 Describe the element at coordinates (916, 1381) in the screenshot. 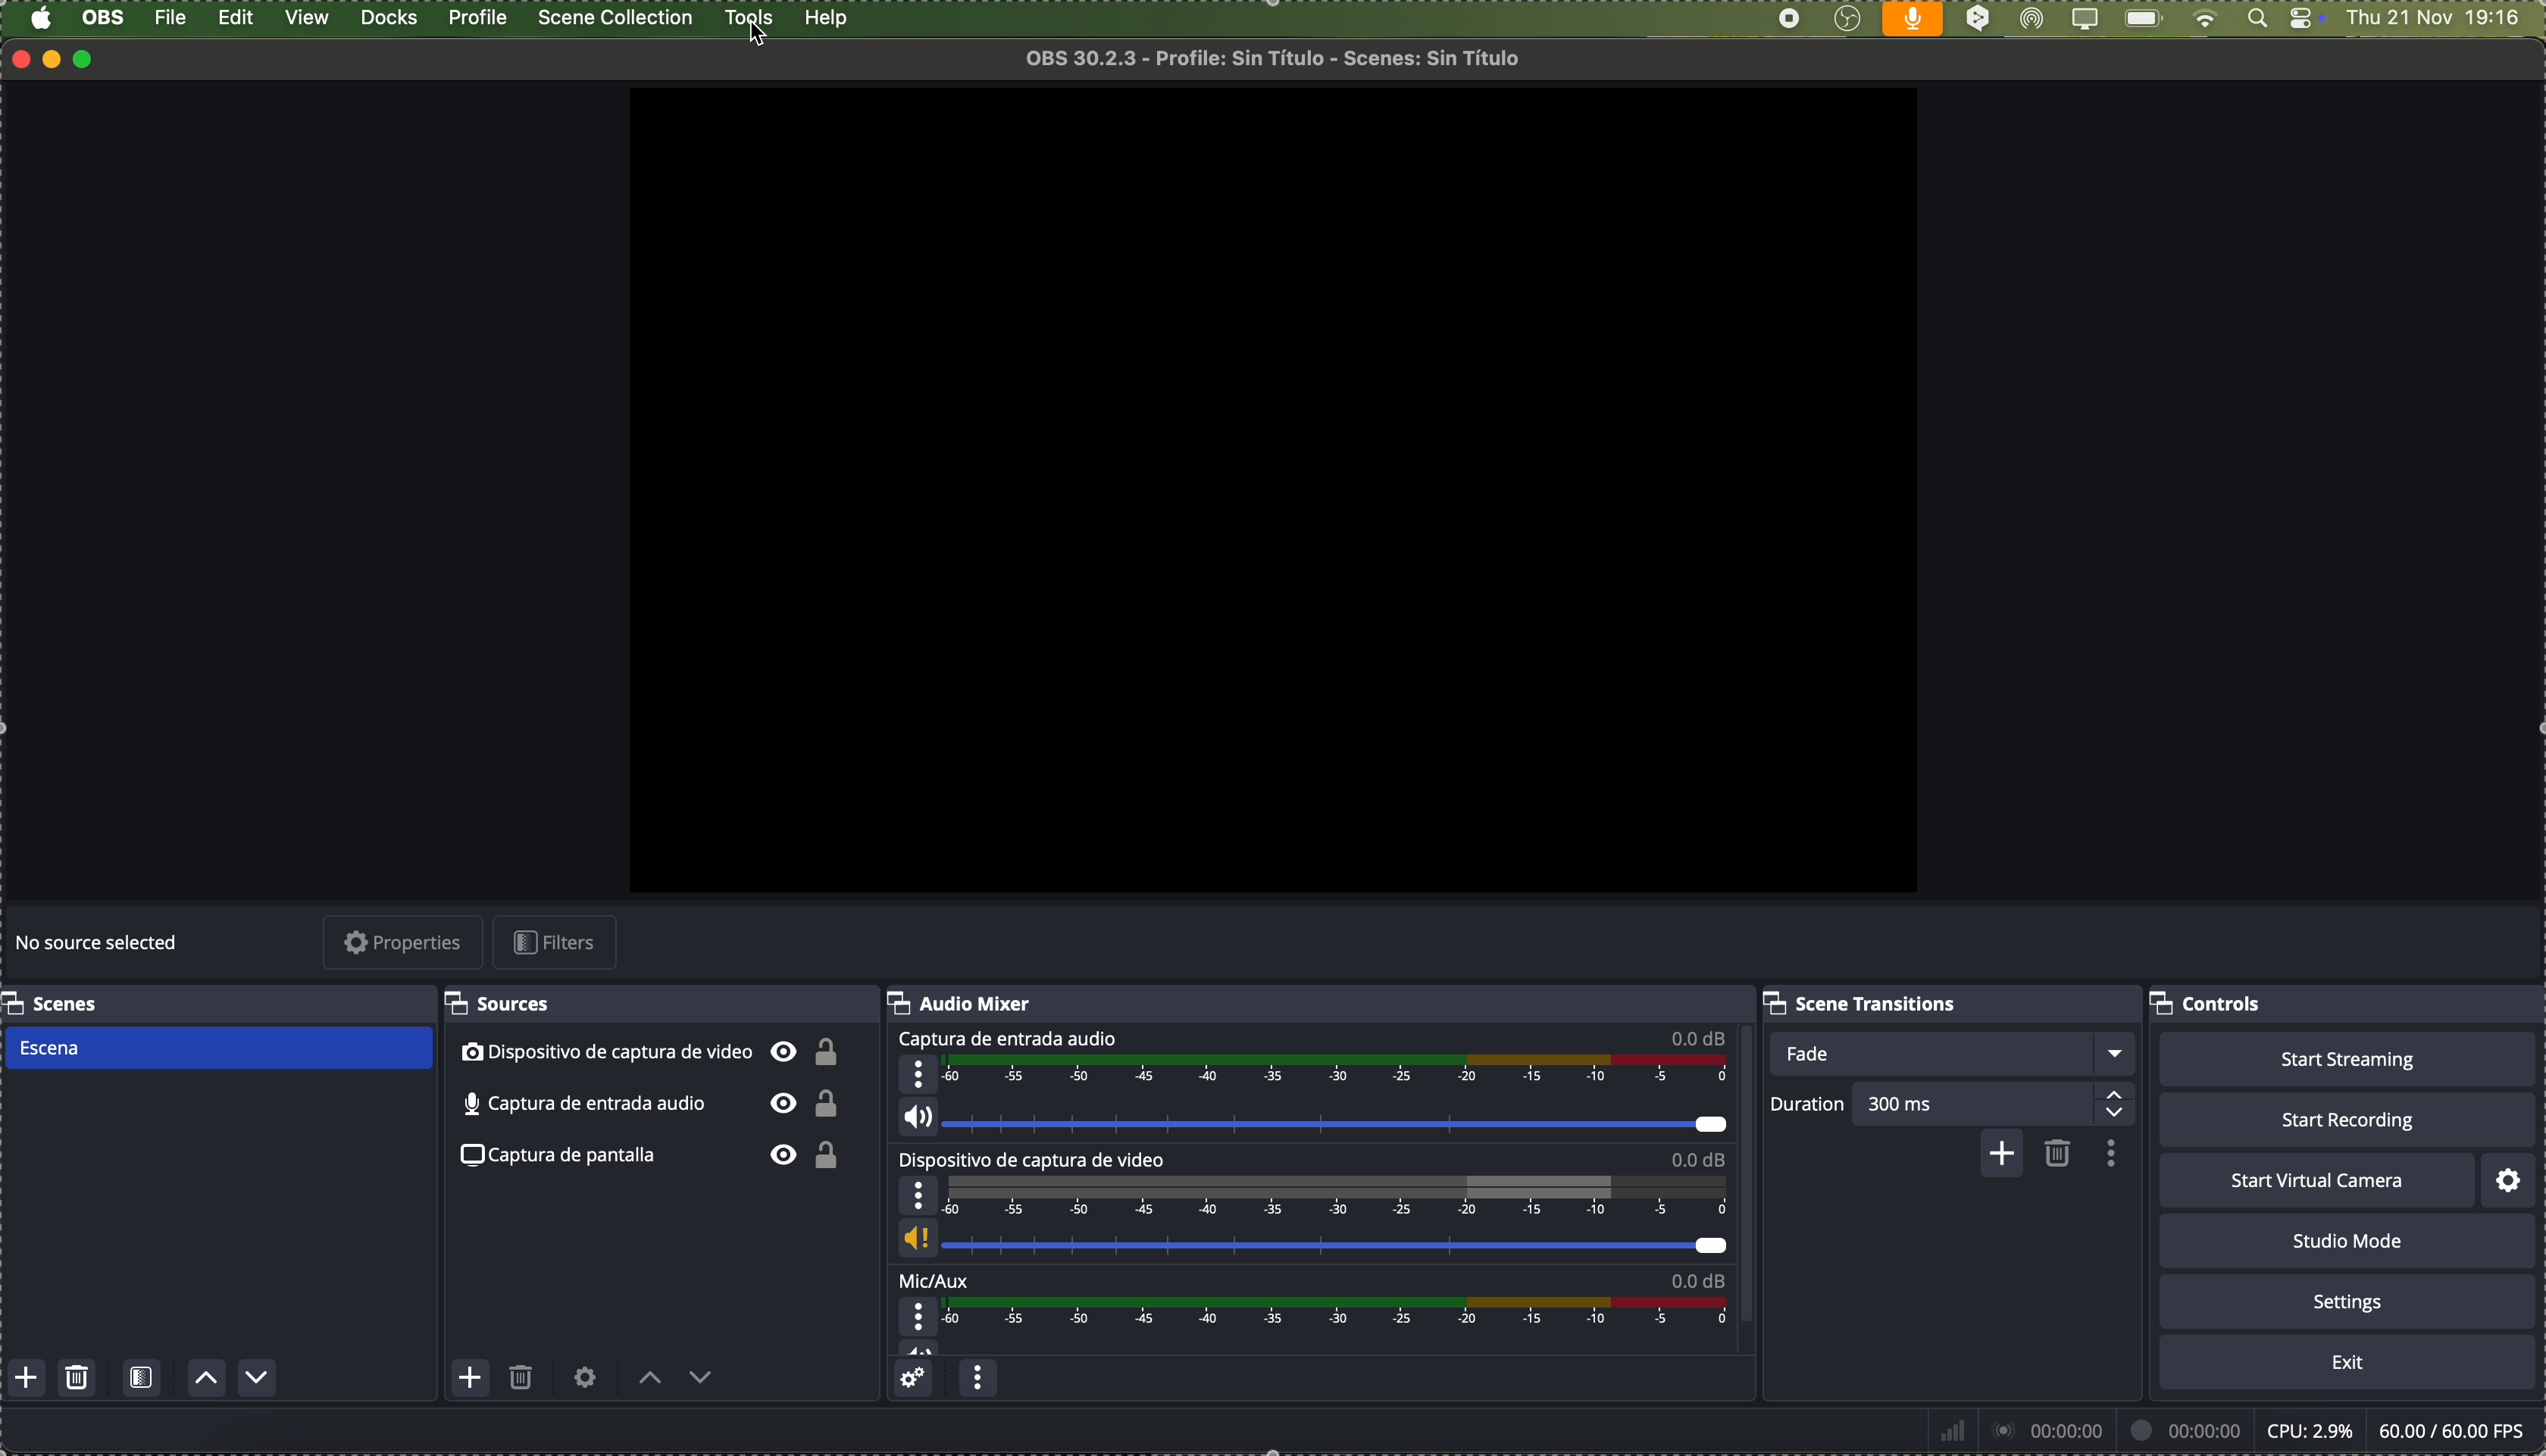

I see `advanced audio properties` at that location.